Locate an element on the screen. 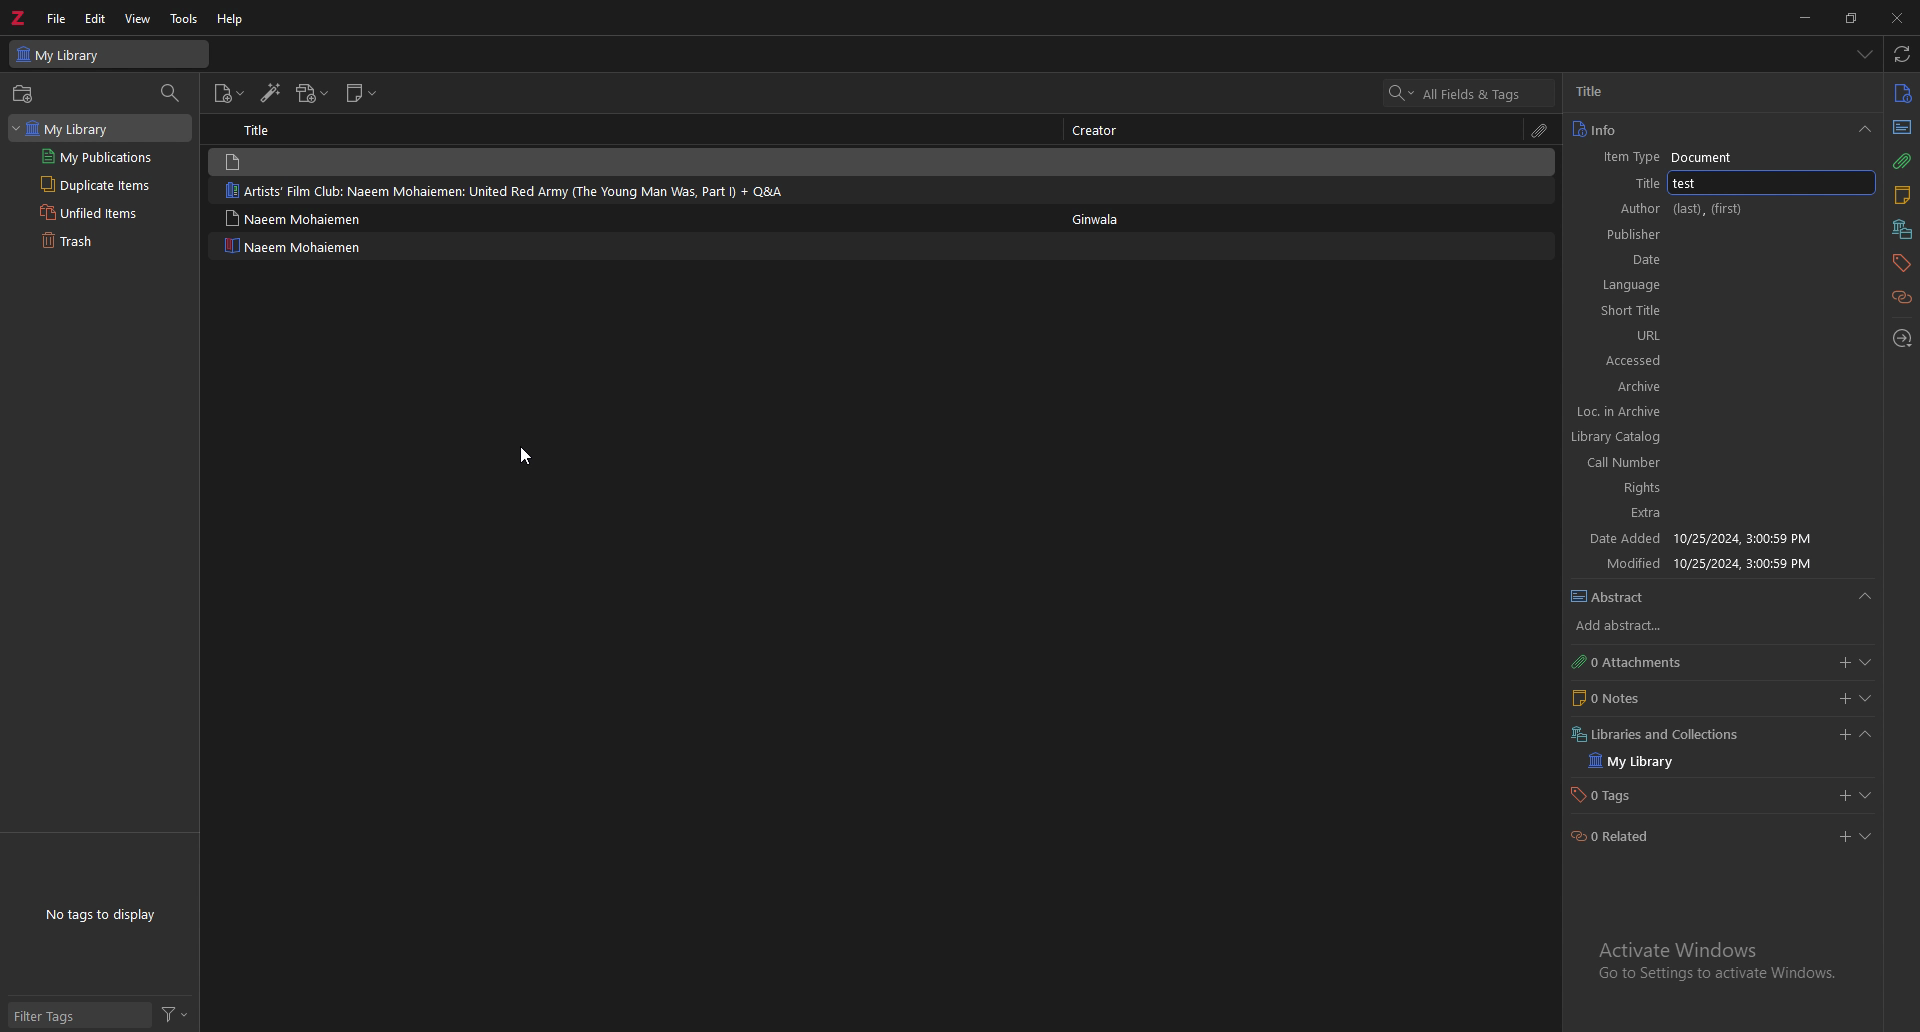 The image size is (1920, 1032). item is located at coordinates (628, 216).